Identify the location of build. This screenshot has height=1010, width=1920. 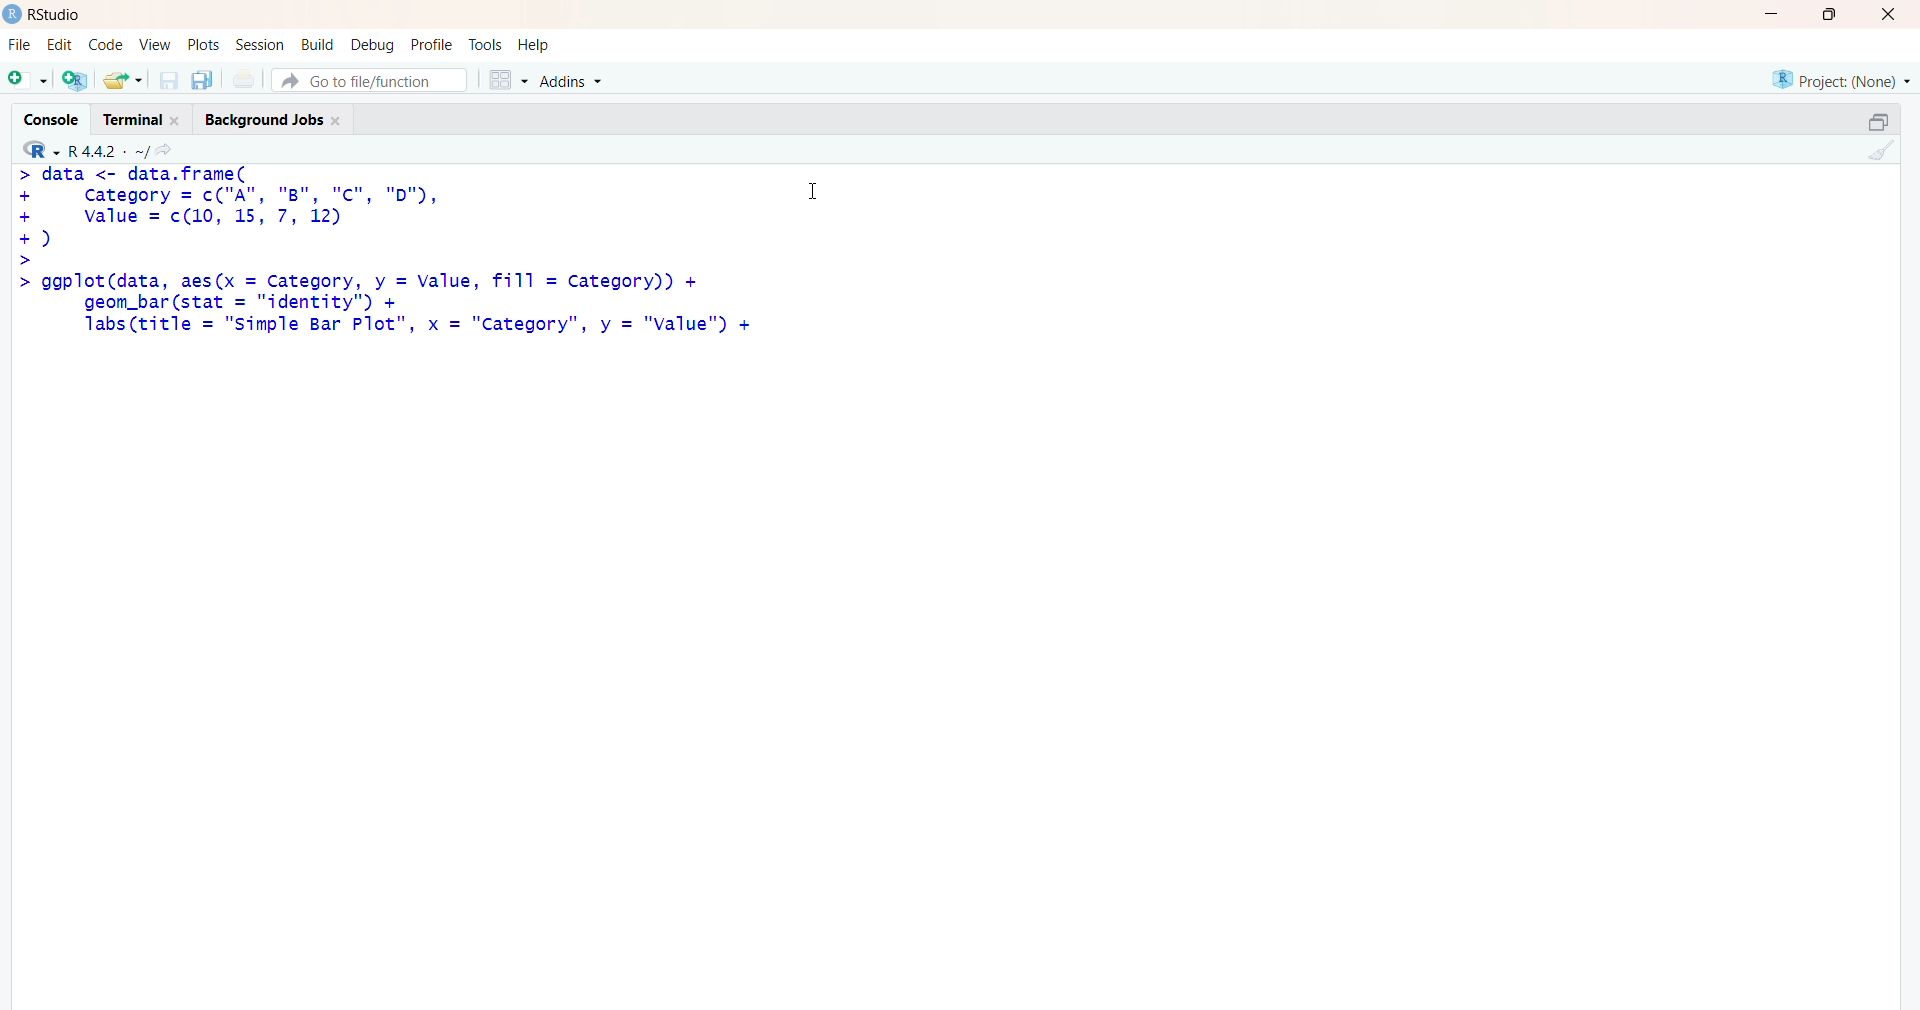
(316, 45).